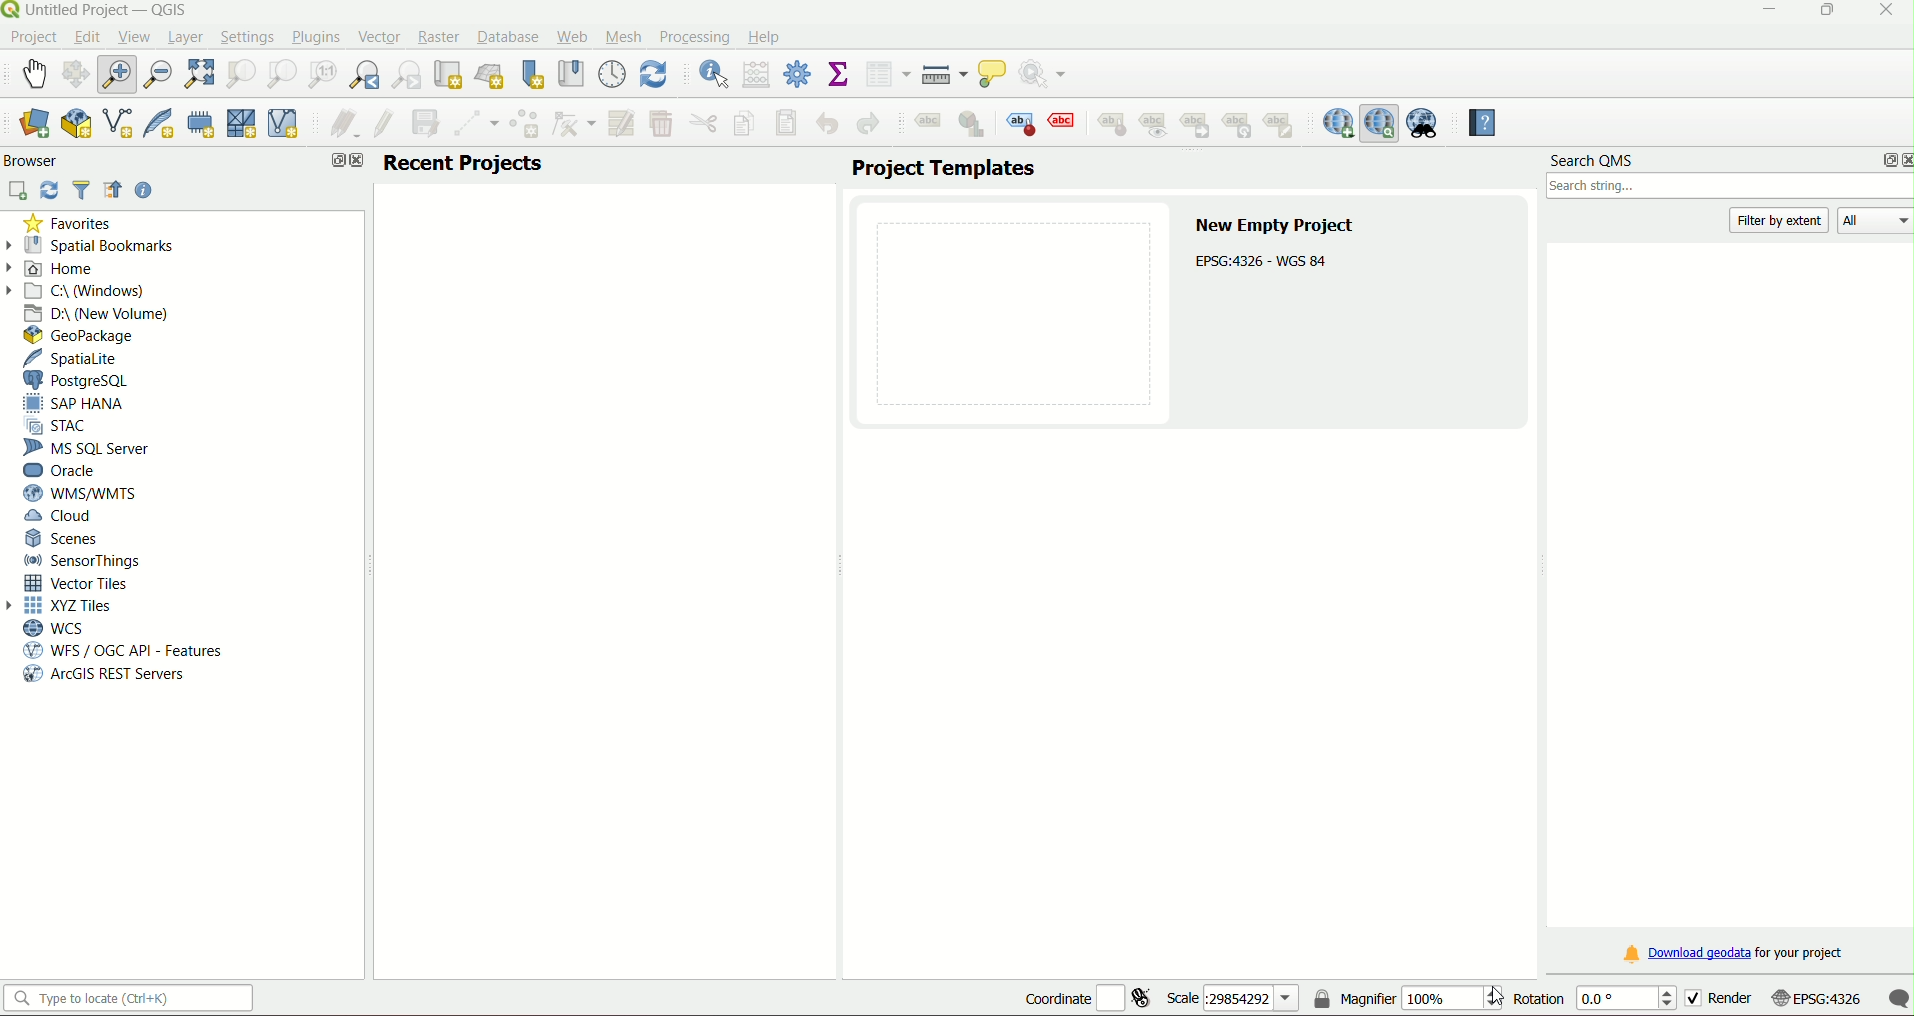 This screenshot has height=1016, width=1914. Describe the element at coordinates (1424, 123) in the screenshot. I see `meta search` at that location.